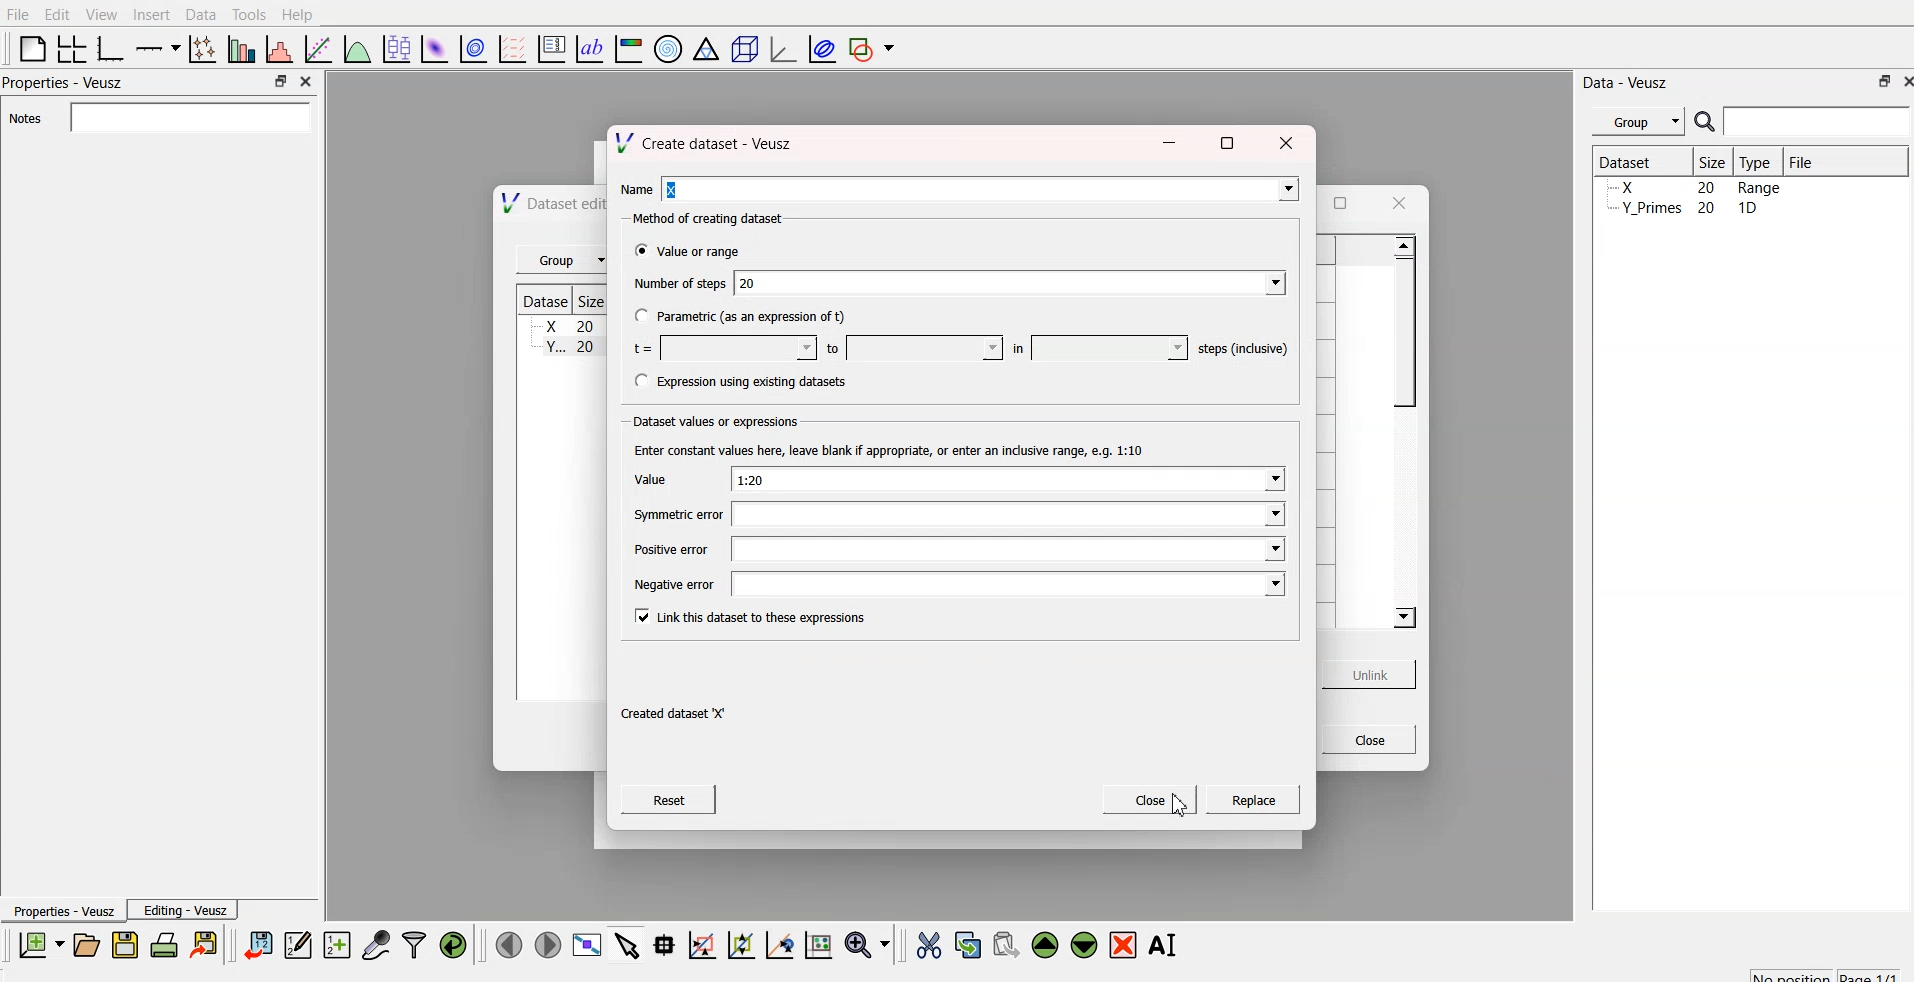 Image resolution: width=1914 pixels, height=982 pixels. What do you see at coordinates (315, 47) in the screenshot?
I see `fit function to data` at bounding box center [315, 47].